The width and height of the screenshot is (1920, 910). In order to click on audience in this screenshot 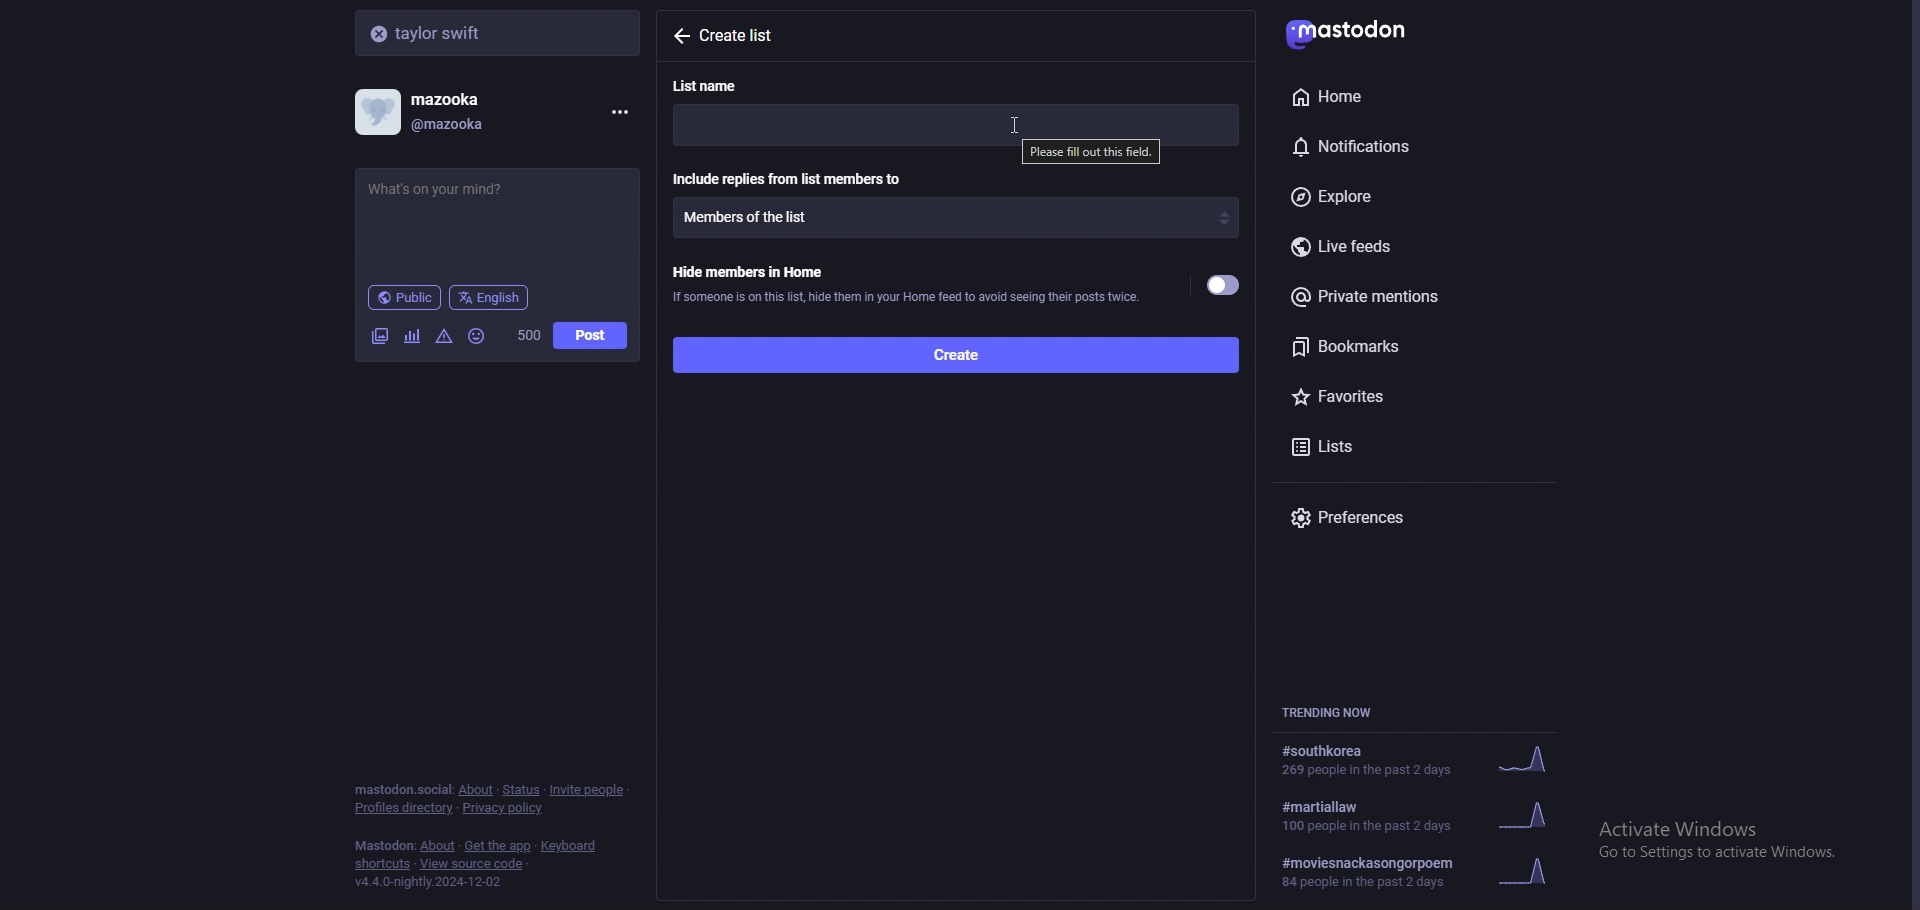, I will do `click(404, 297)`.